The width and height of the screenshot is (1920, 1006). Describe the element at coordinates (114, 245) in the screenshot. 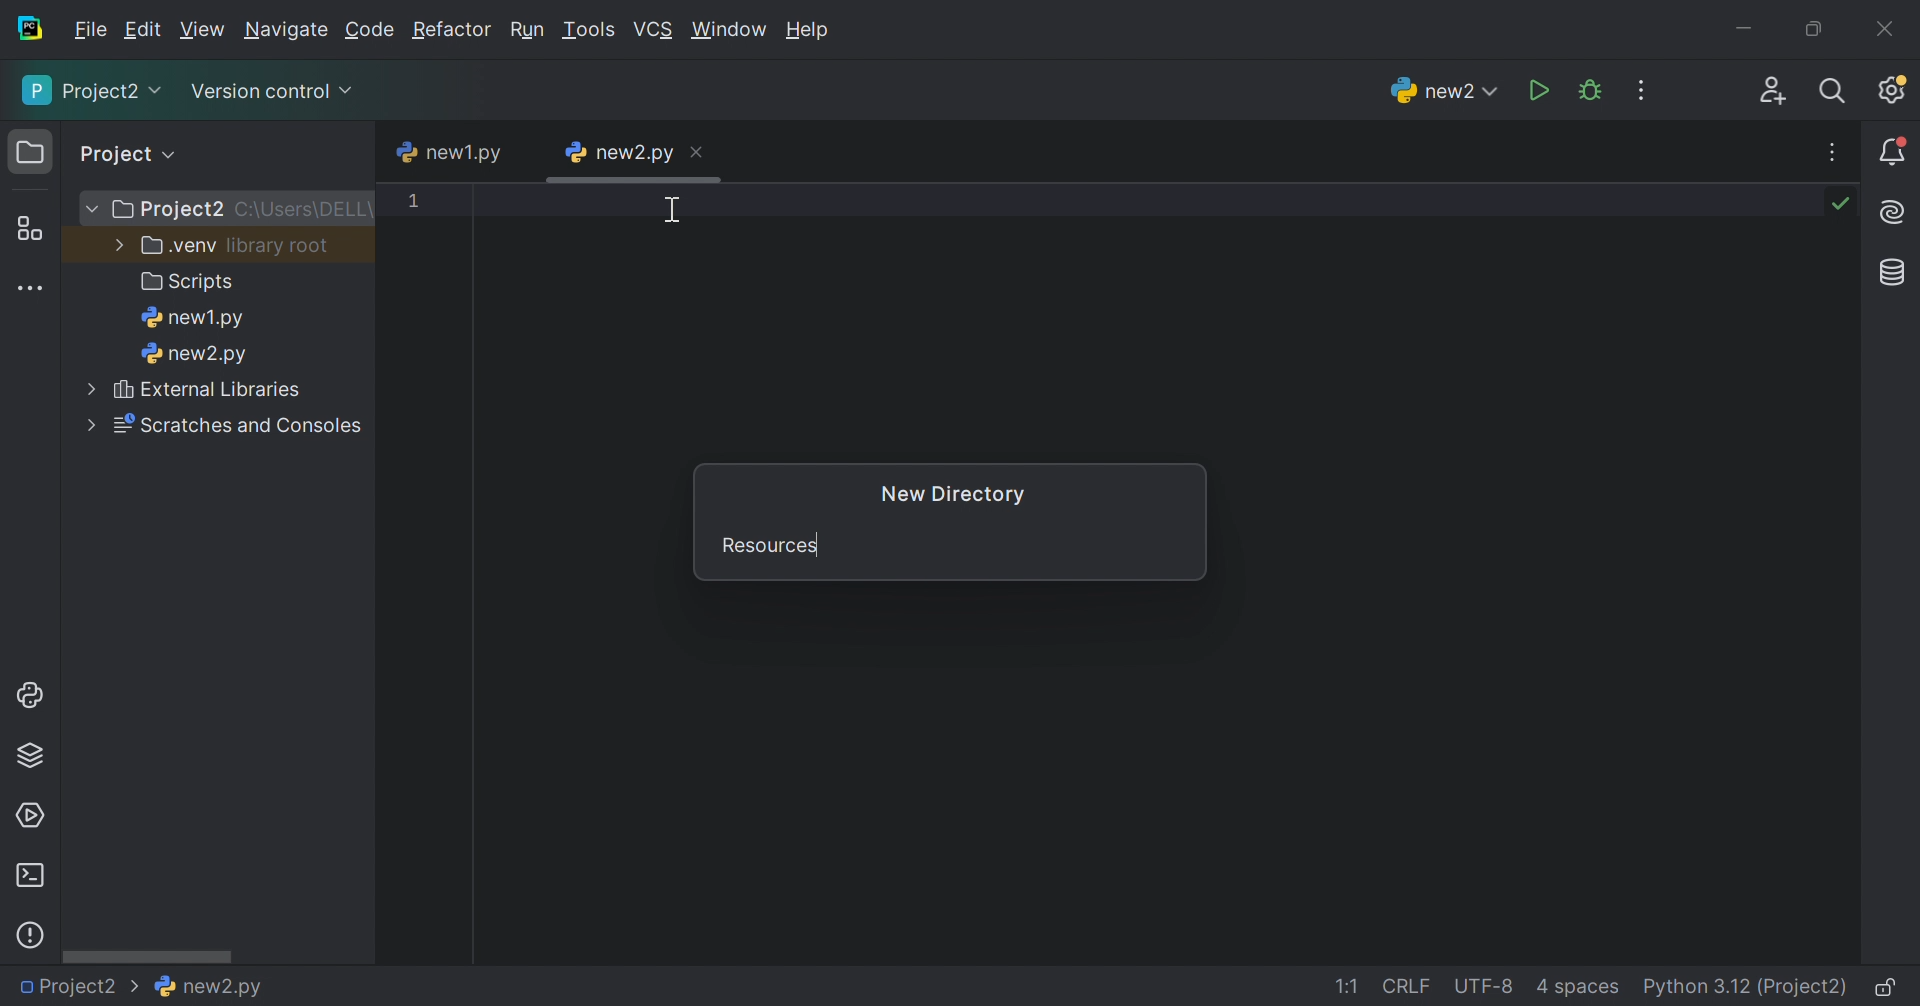

I see `More` at that location.